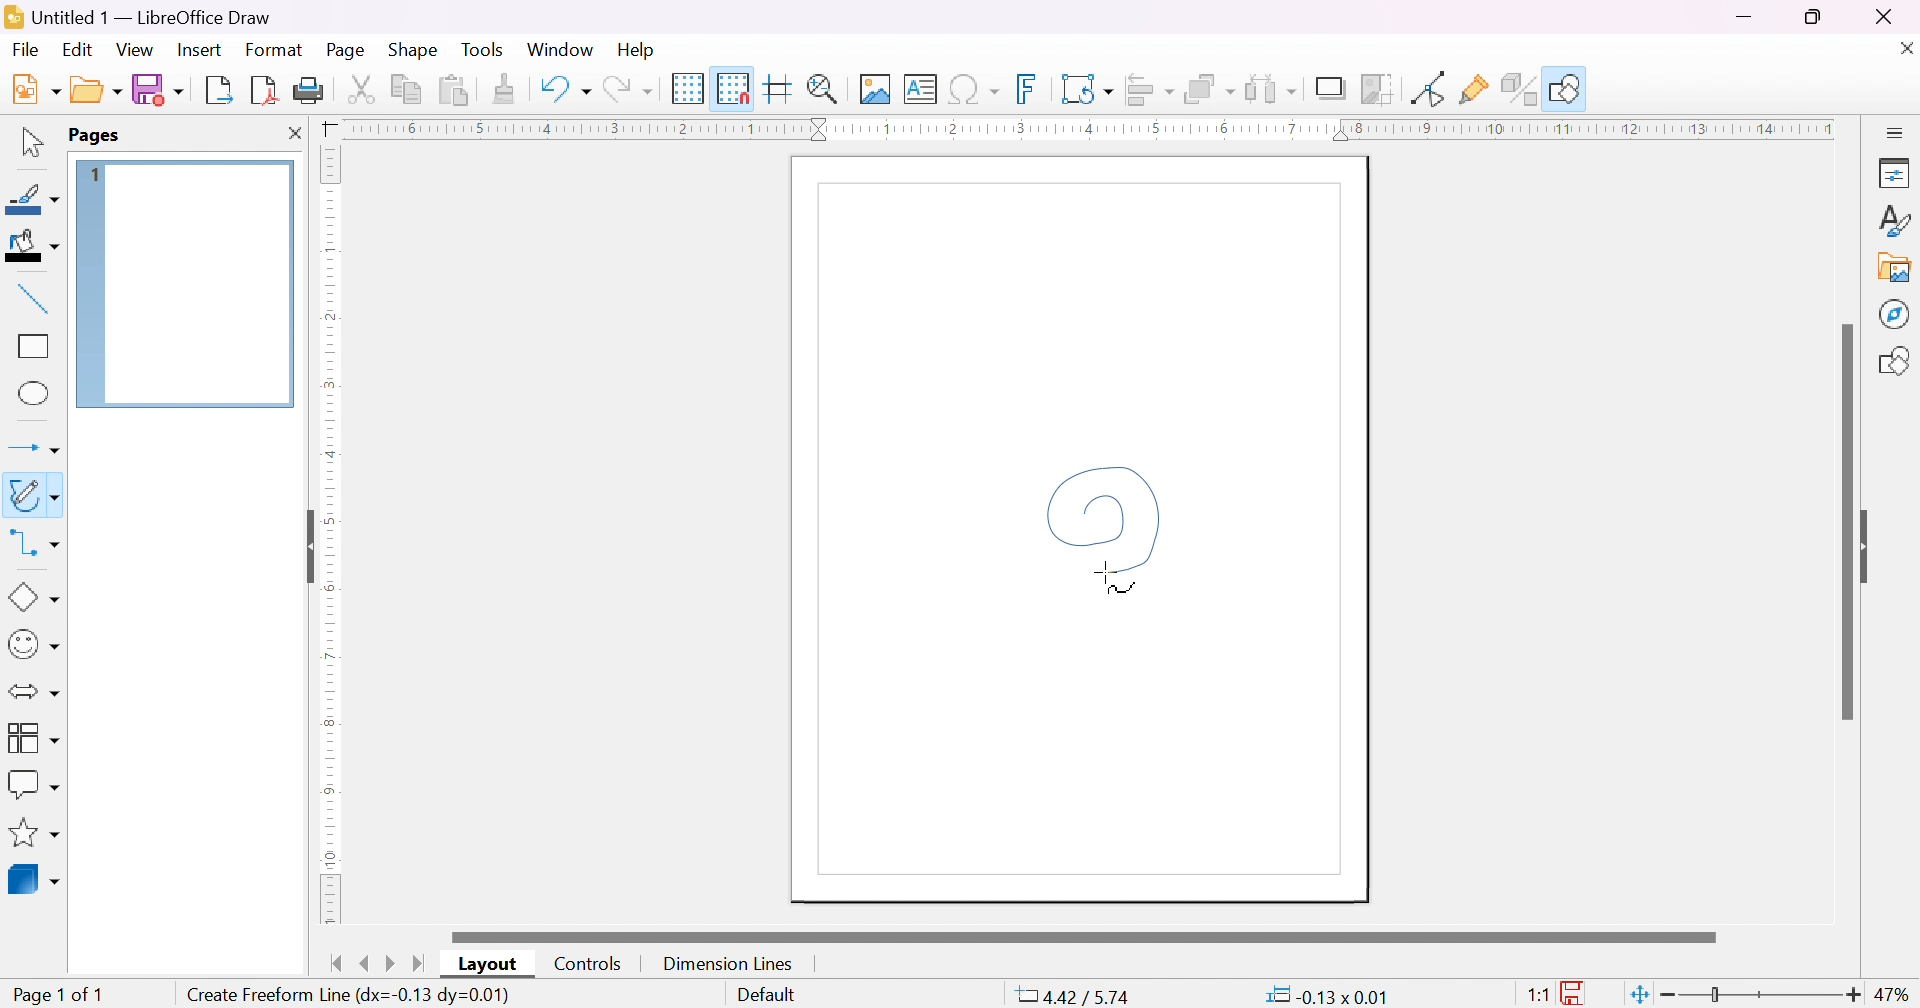  What do you see at coordinates (99, 89) in the screenshot?
I see `open` at bounding box center [99, 89].